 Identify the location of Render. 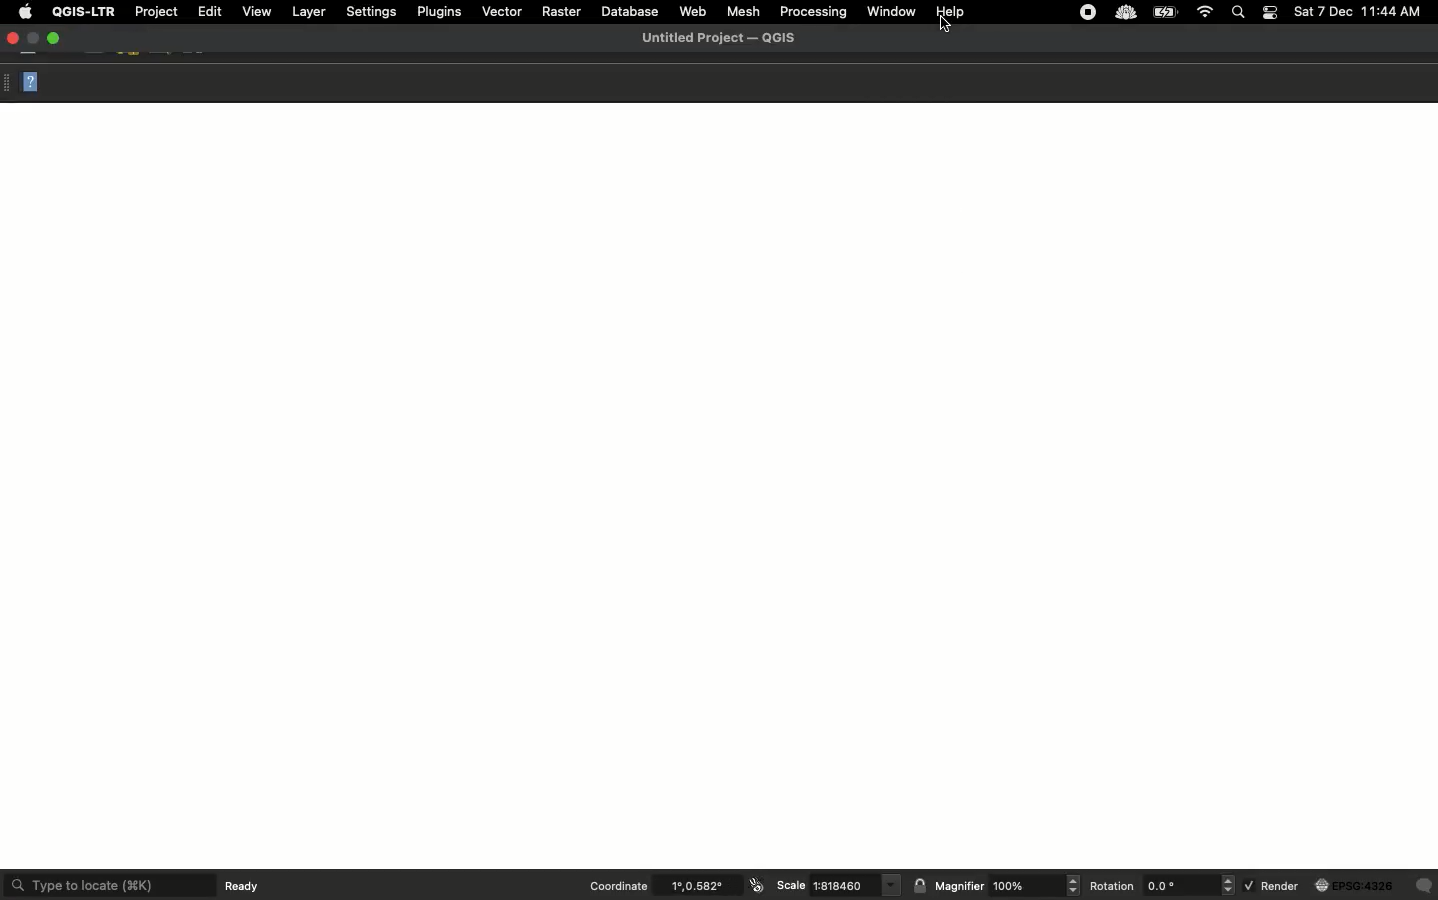
(1340, 889).